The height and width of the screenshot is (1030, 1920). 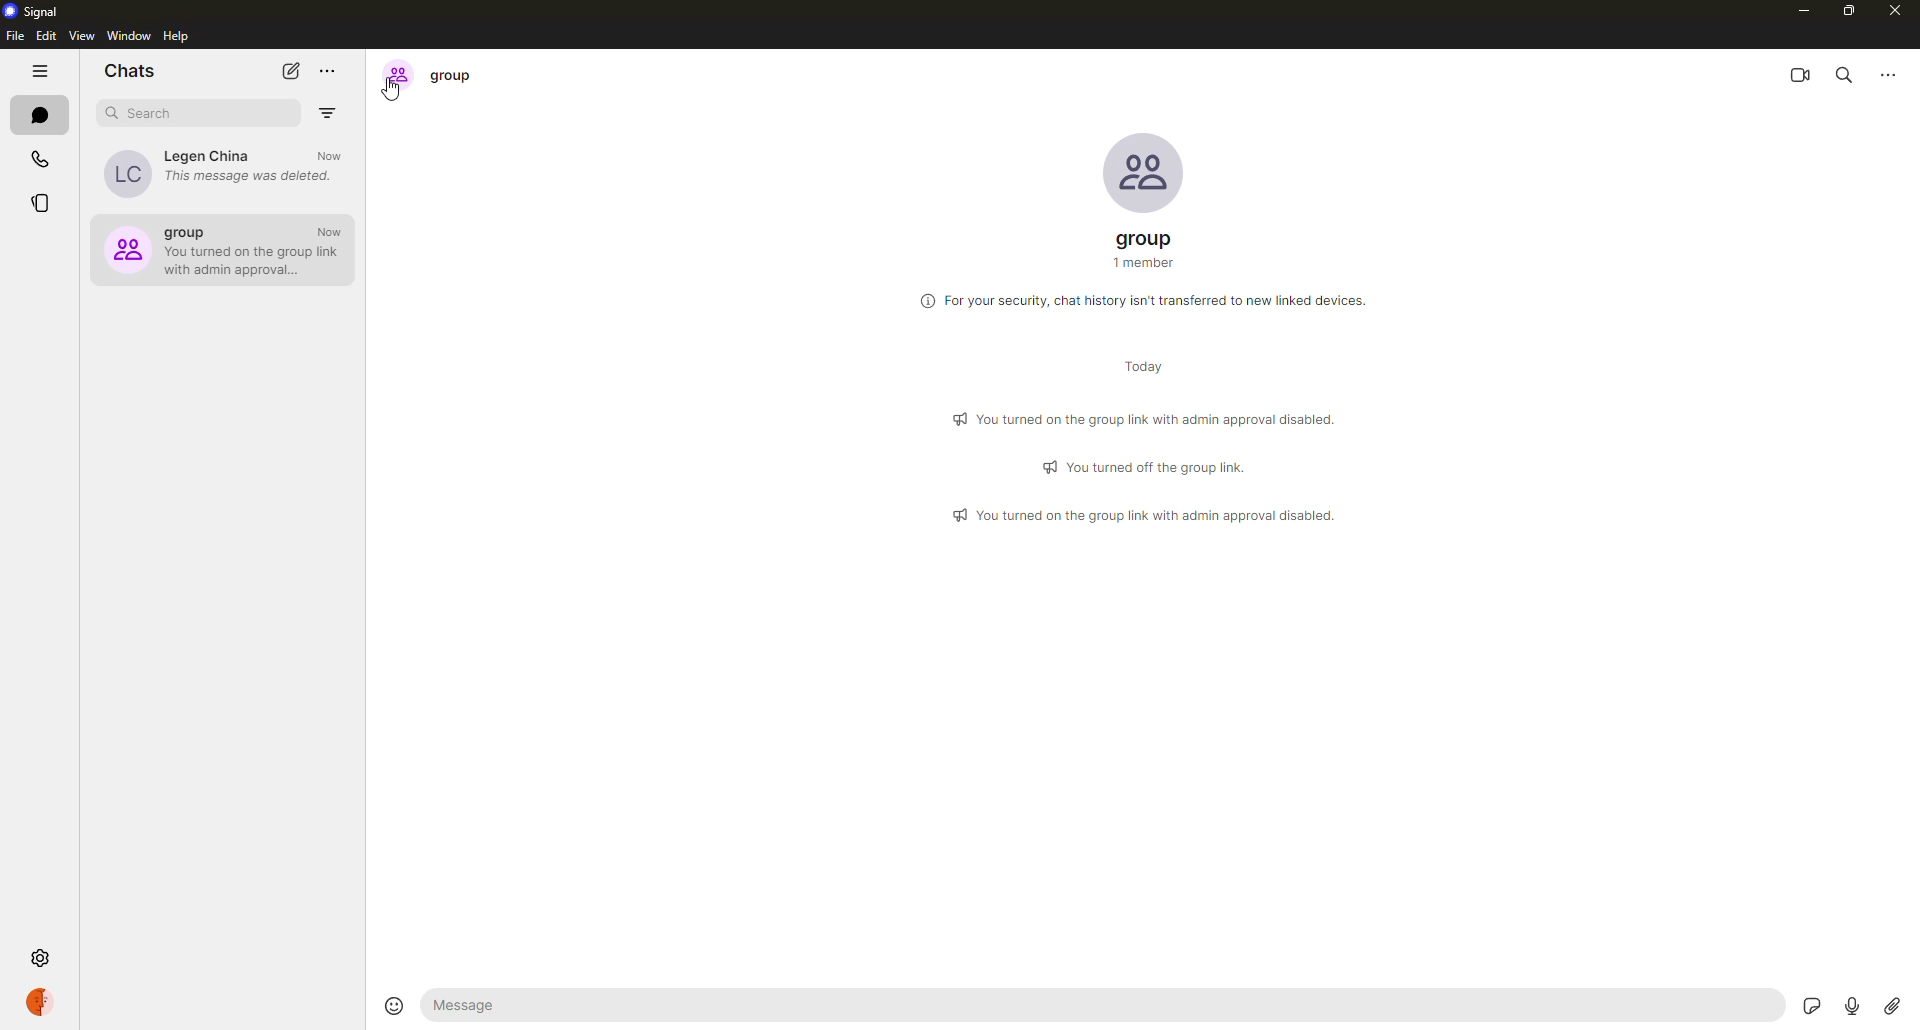 I want to click on hide tabs, so click(x=42, y=73).